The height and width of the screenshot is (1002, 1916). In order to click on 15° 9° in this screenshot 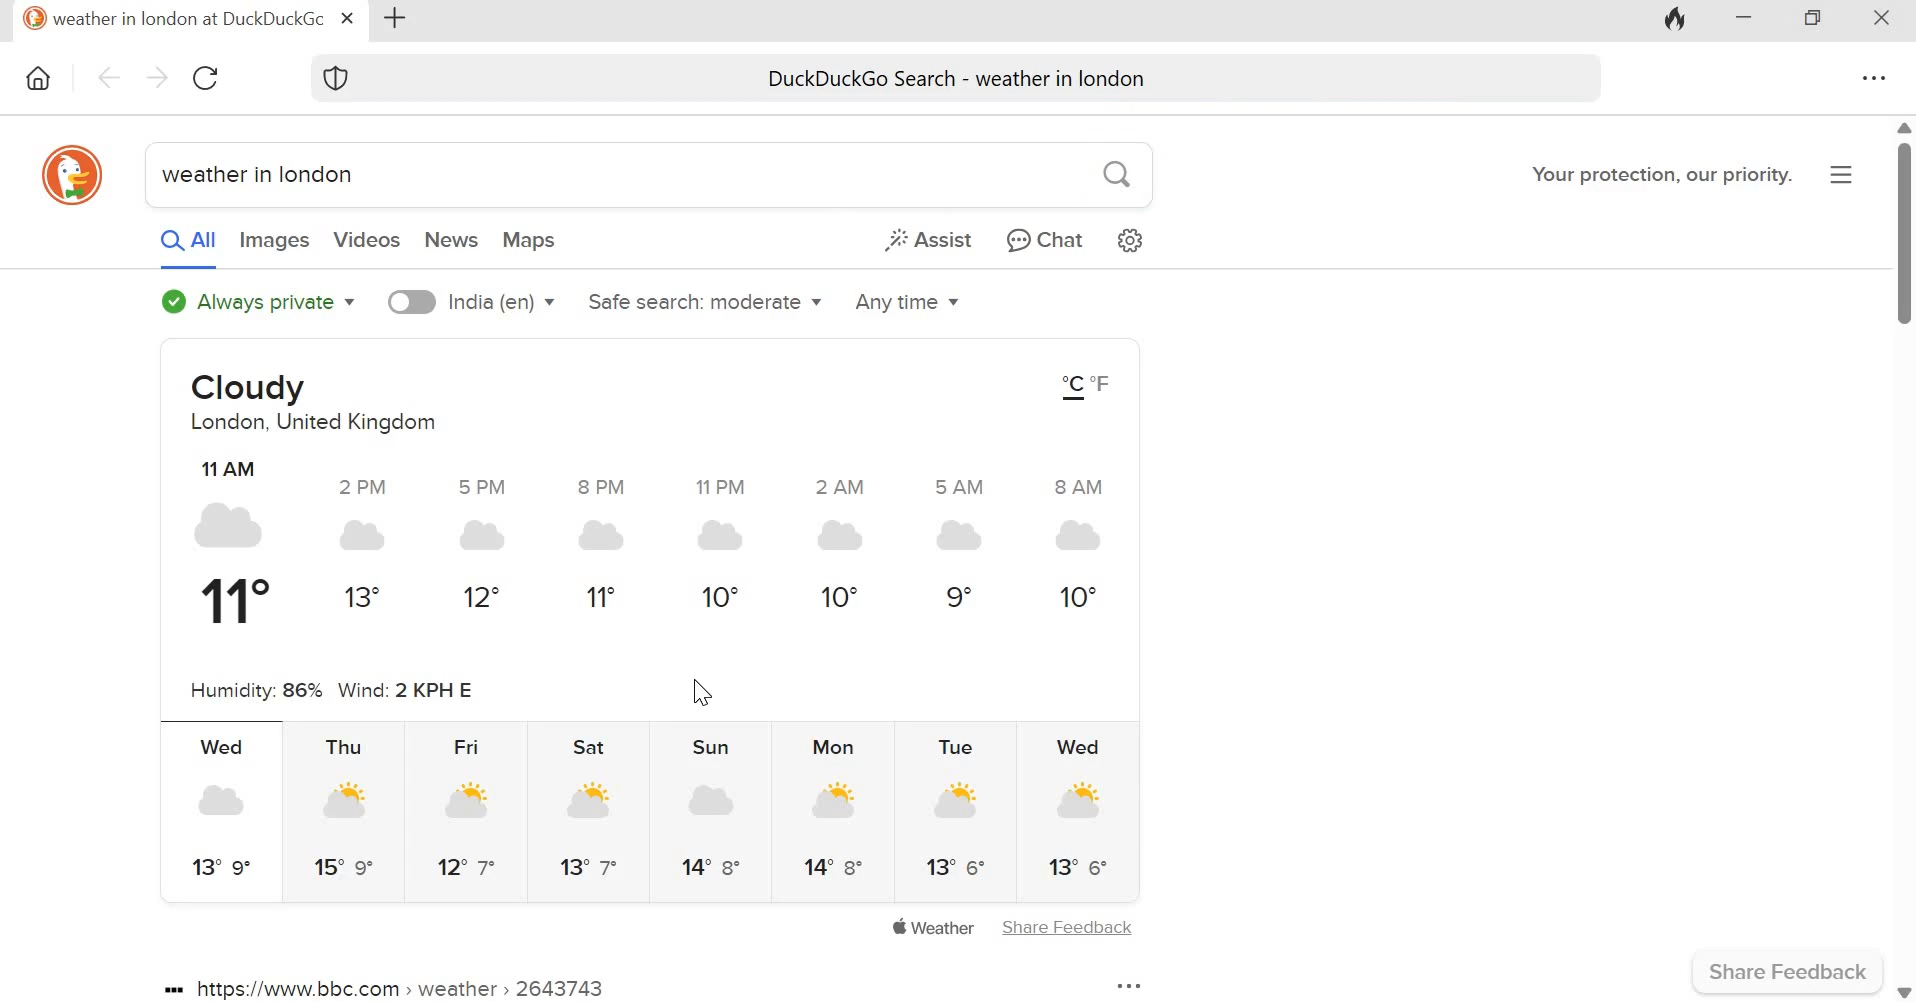, I will do `click(344, 868)`.